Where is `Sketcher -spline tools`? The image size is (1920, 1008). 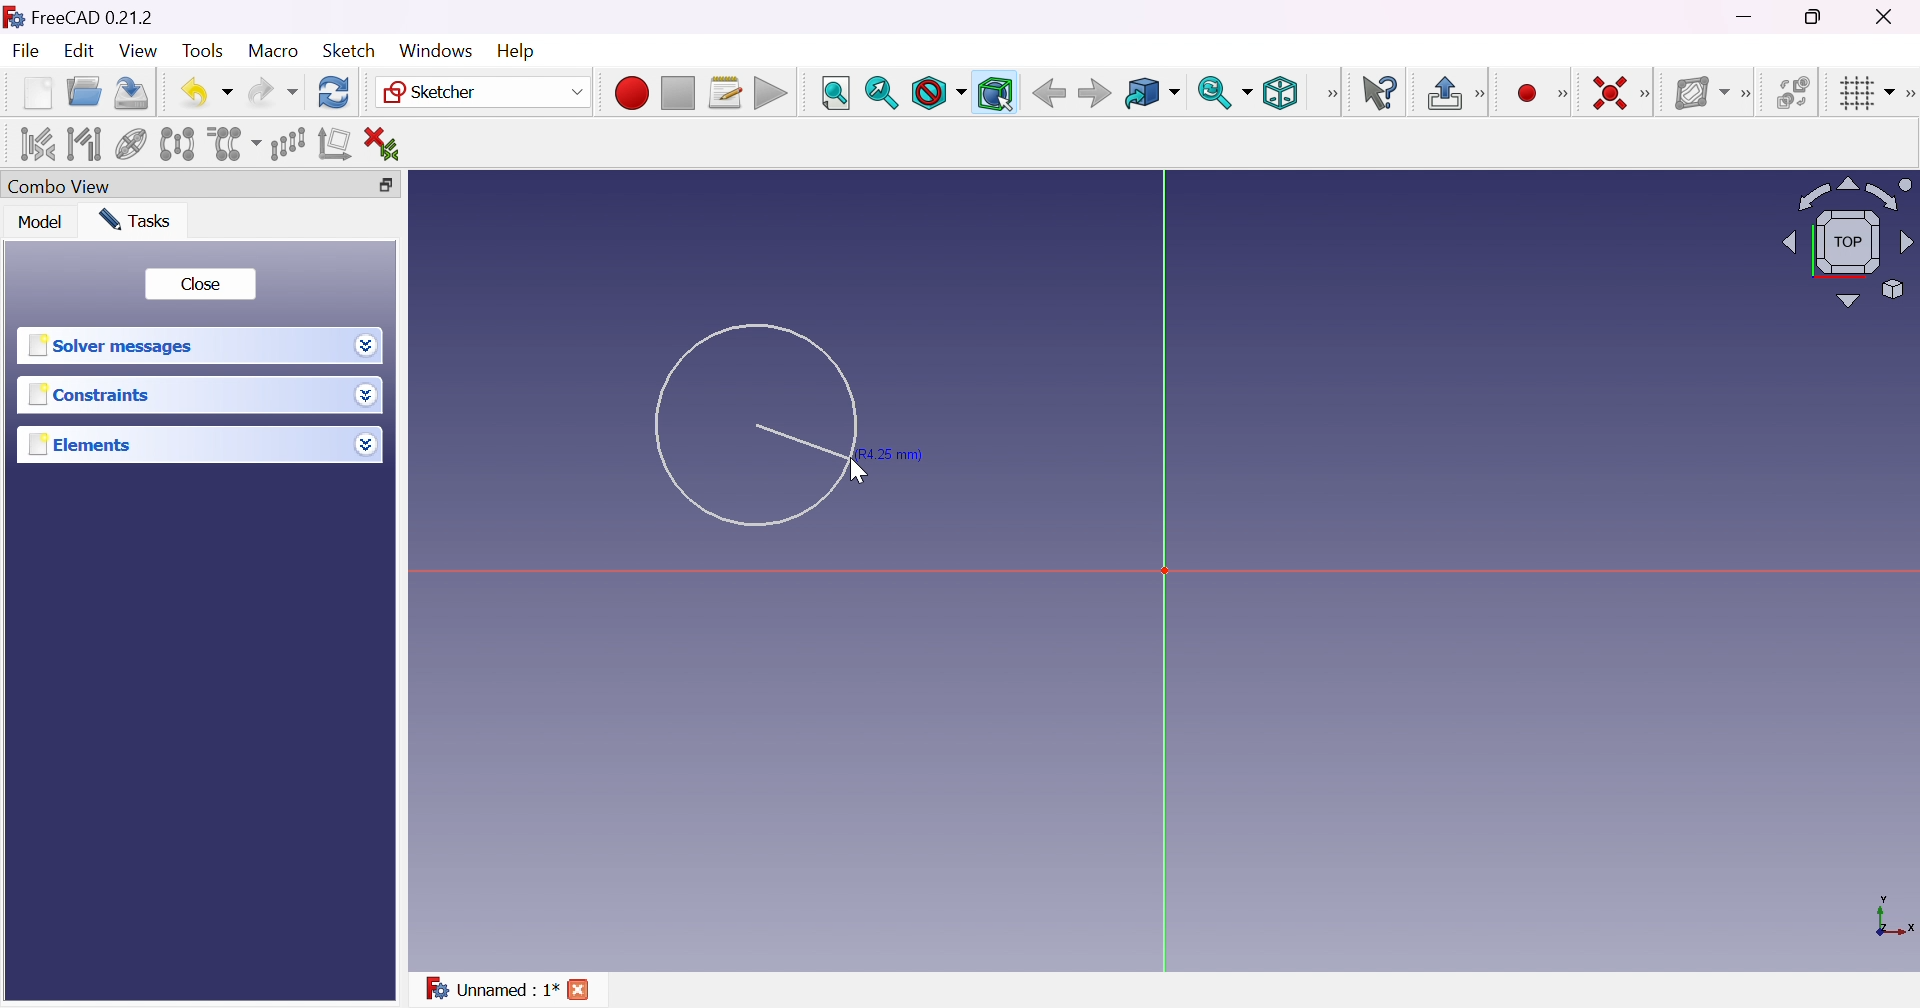 Sketcher -spline tools is located at coordinates (1748, 95).